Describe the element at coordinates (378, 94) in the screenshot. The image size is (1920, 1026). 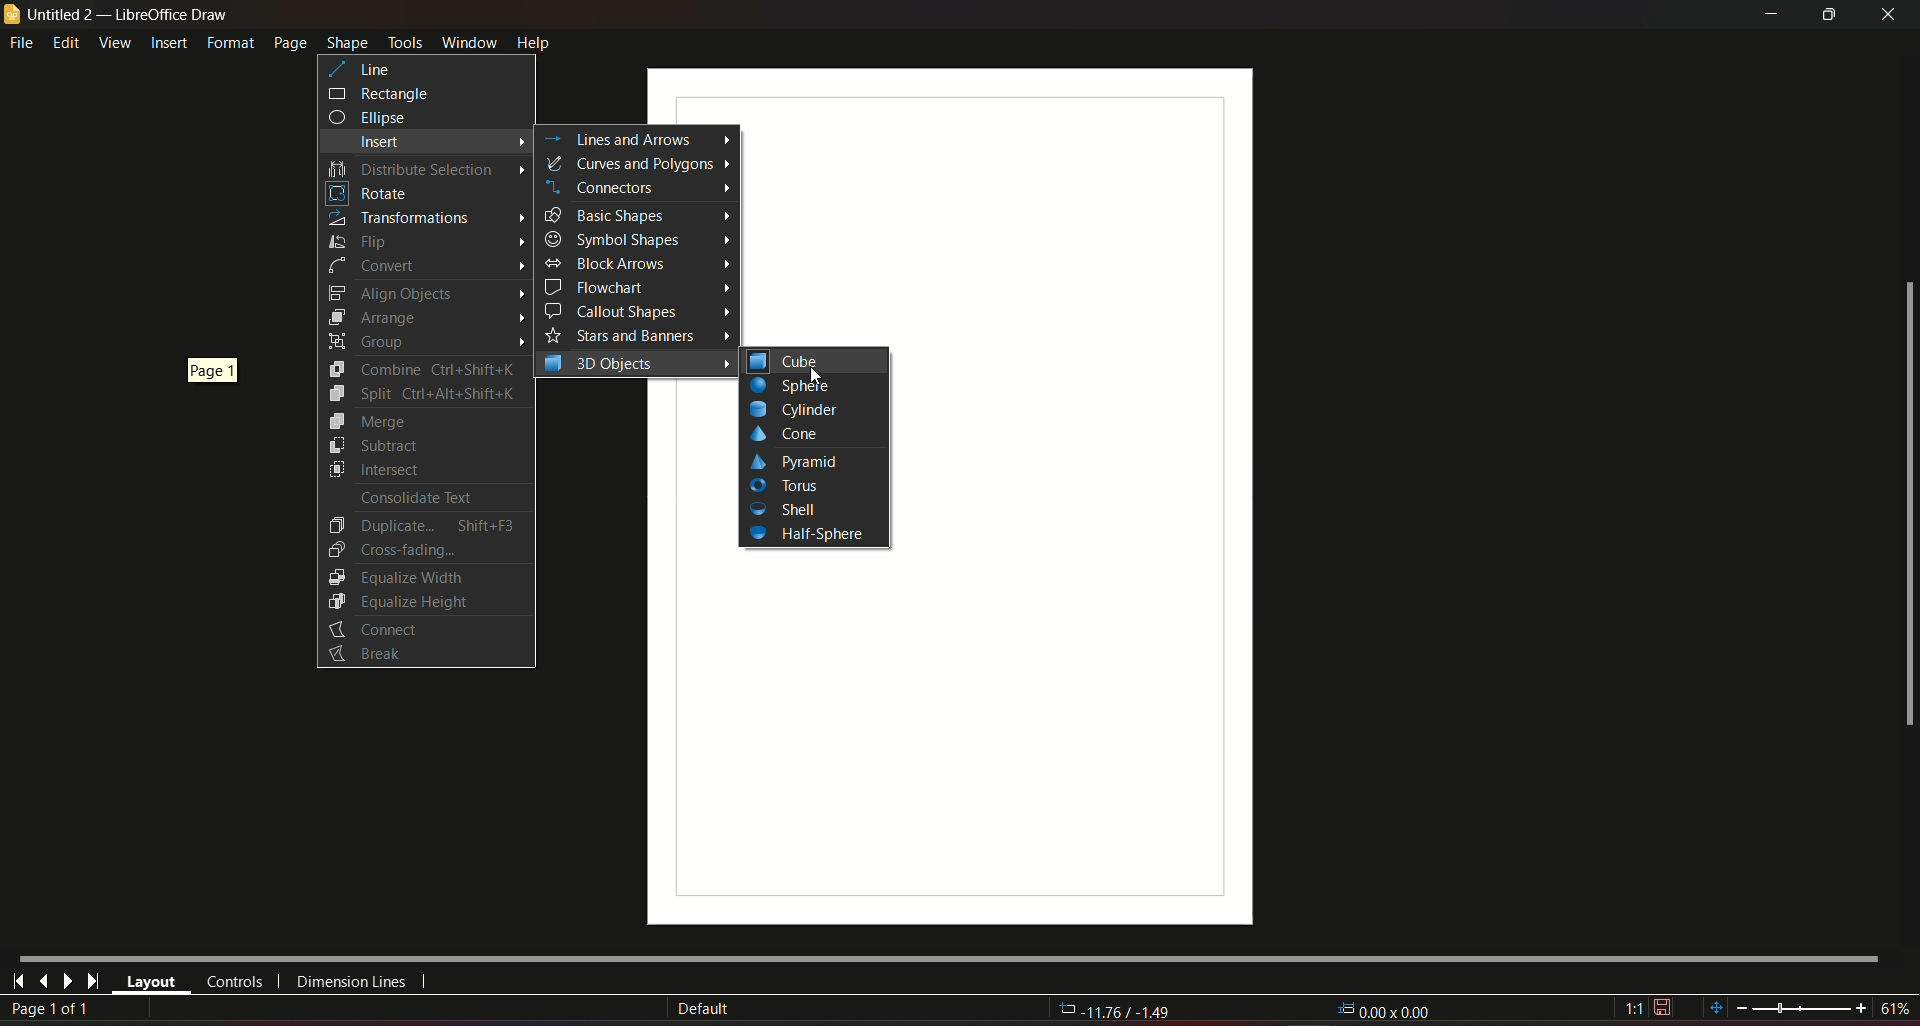
I see `rectangle` at that location.